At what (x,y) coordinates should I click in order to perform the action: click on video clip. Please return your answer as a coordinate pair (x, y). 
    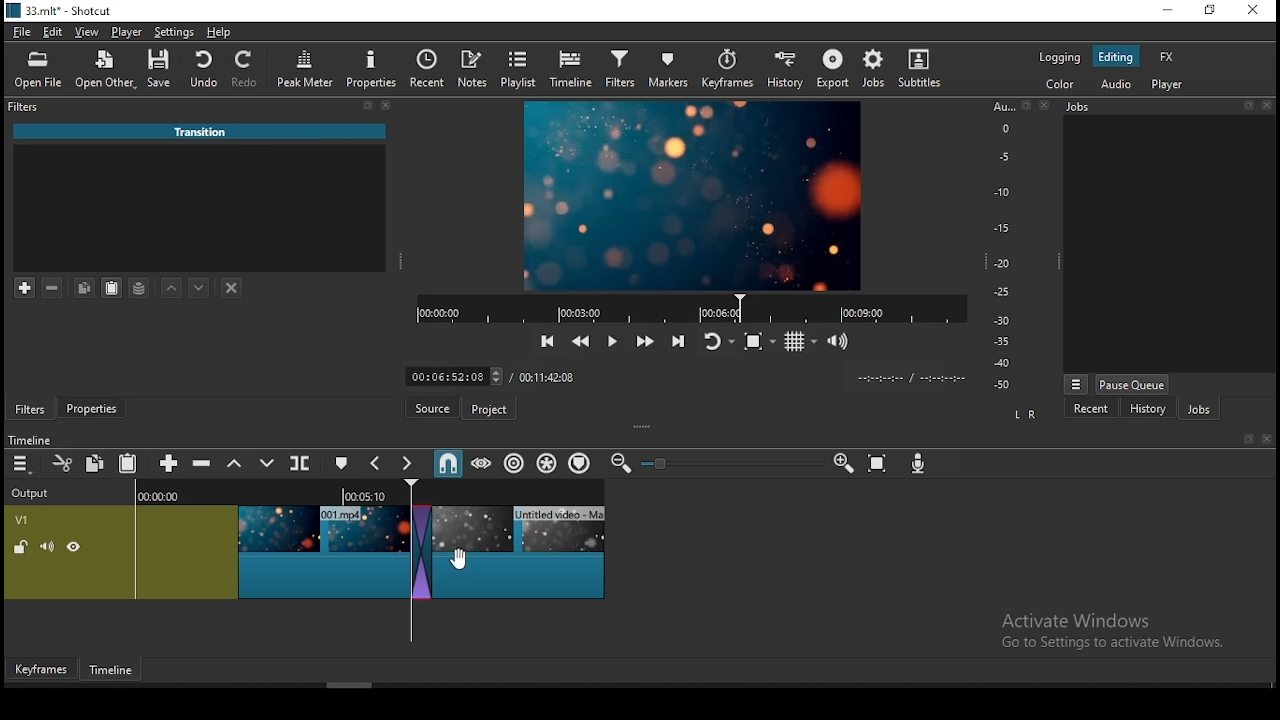
    Looking at the image, I should click on (512, 552).